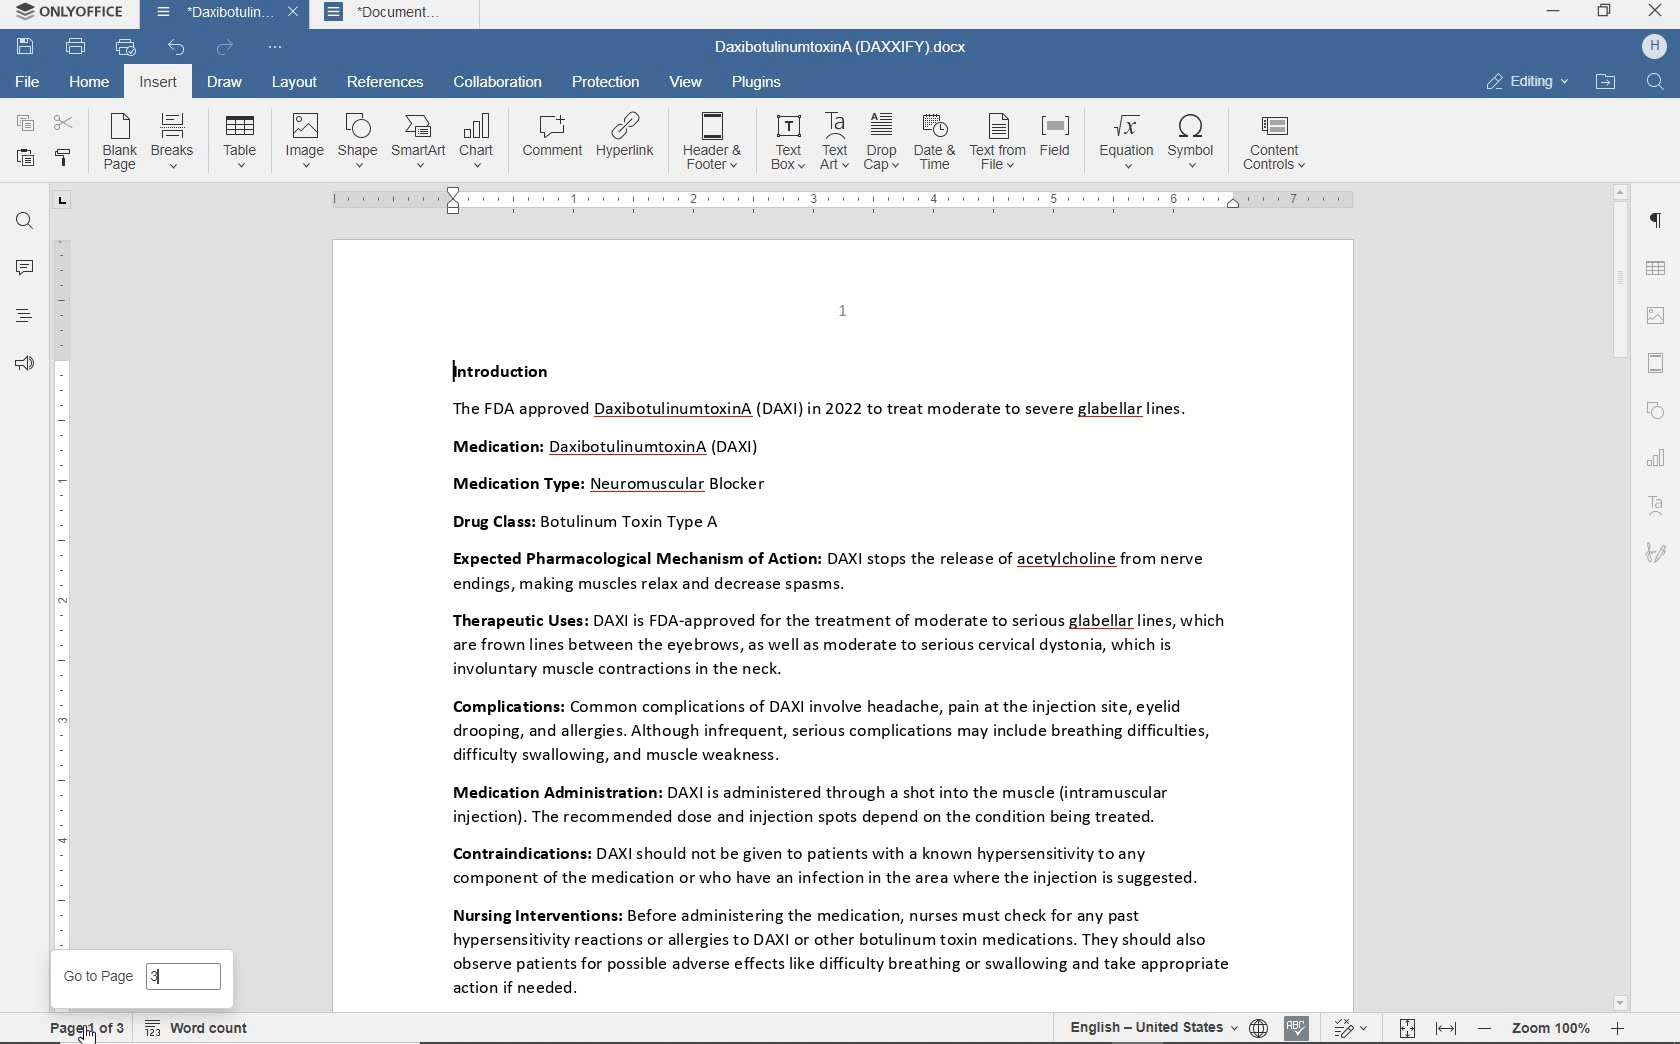 The height and width of the screenshot is (1044, 1680). What do you see at coordinates (604, 82) in the screenshot?
I see `protection` at bounding box center [604, 82].